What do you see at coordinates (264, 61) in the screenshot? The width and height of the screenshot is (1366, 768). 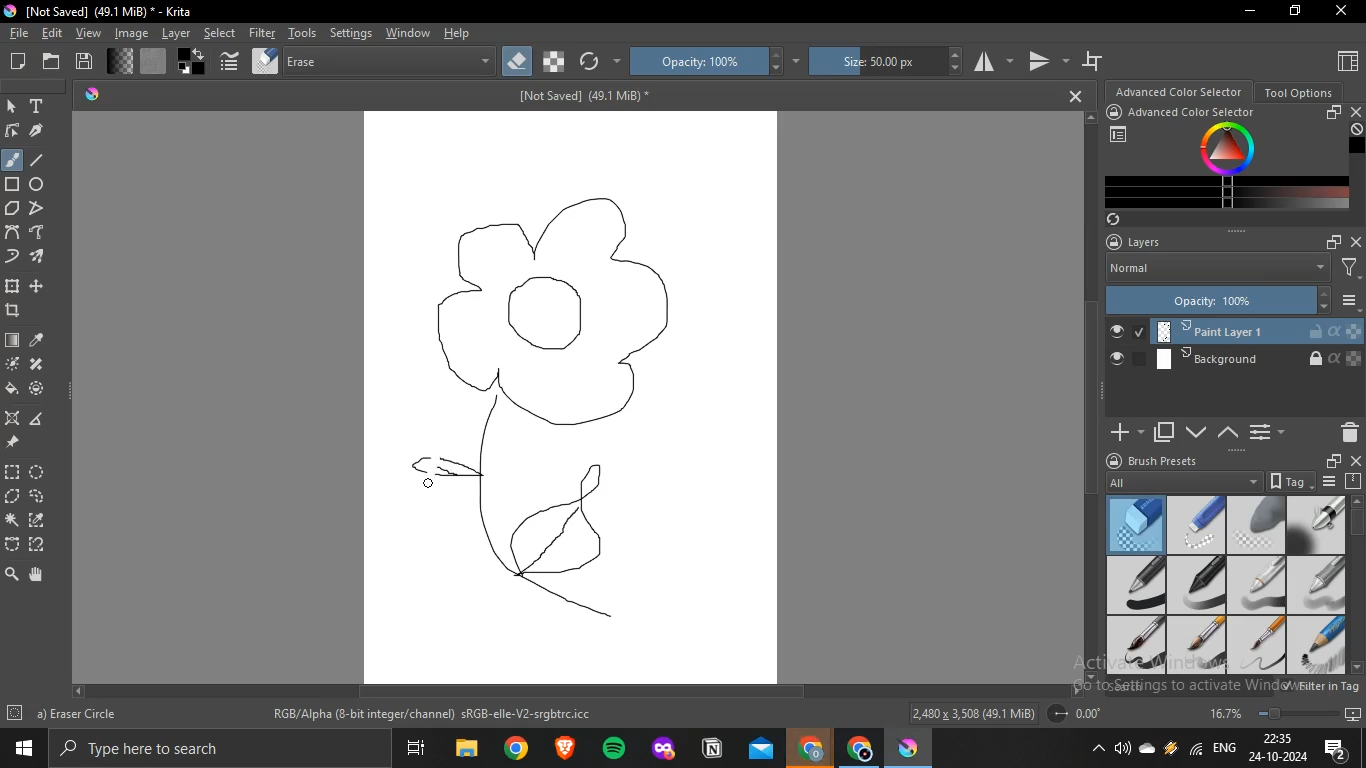 I see `choose brush preset` at bounding box center [264, 61].